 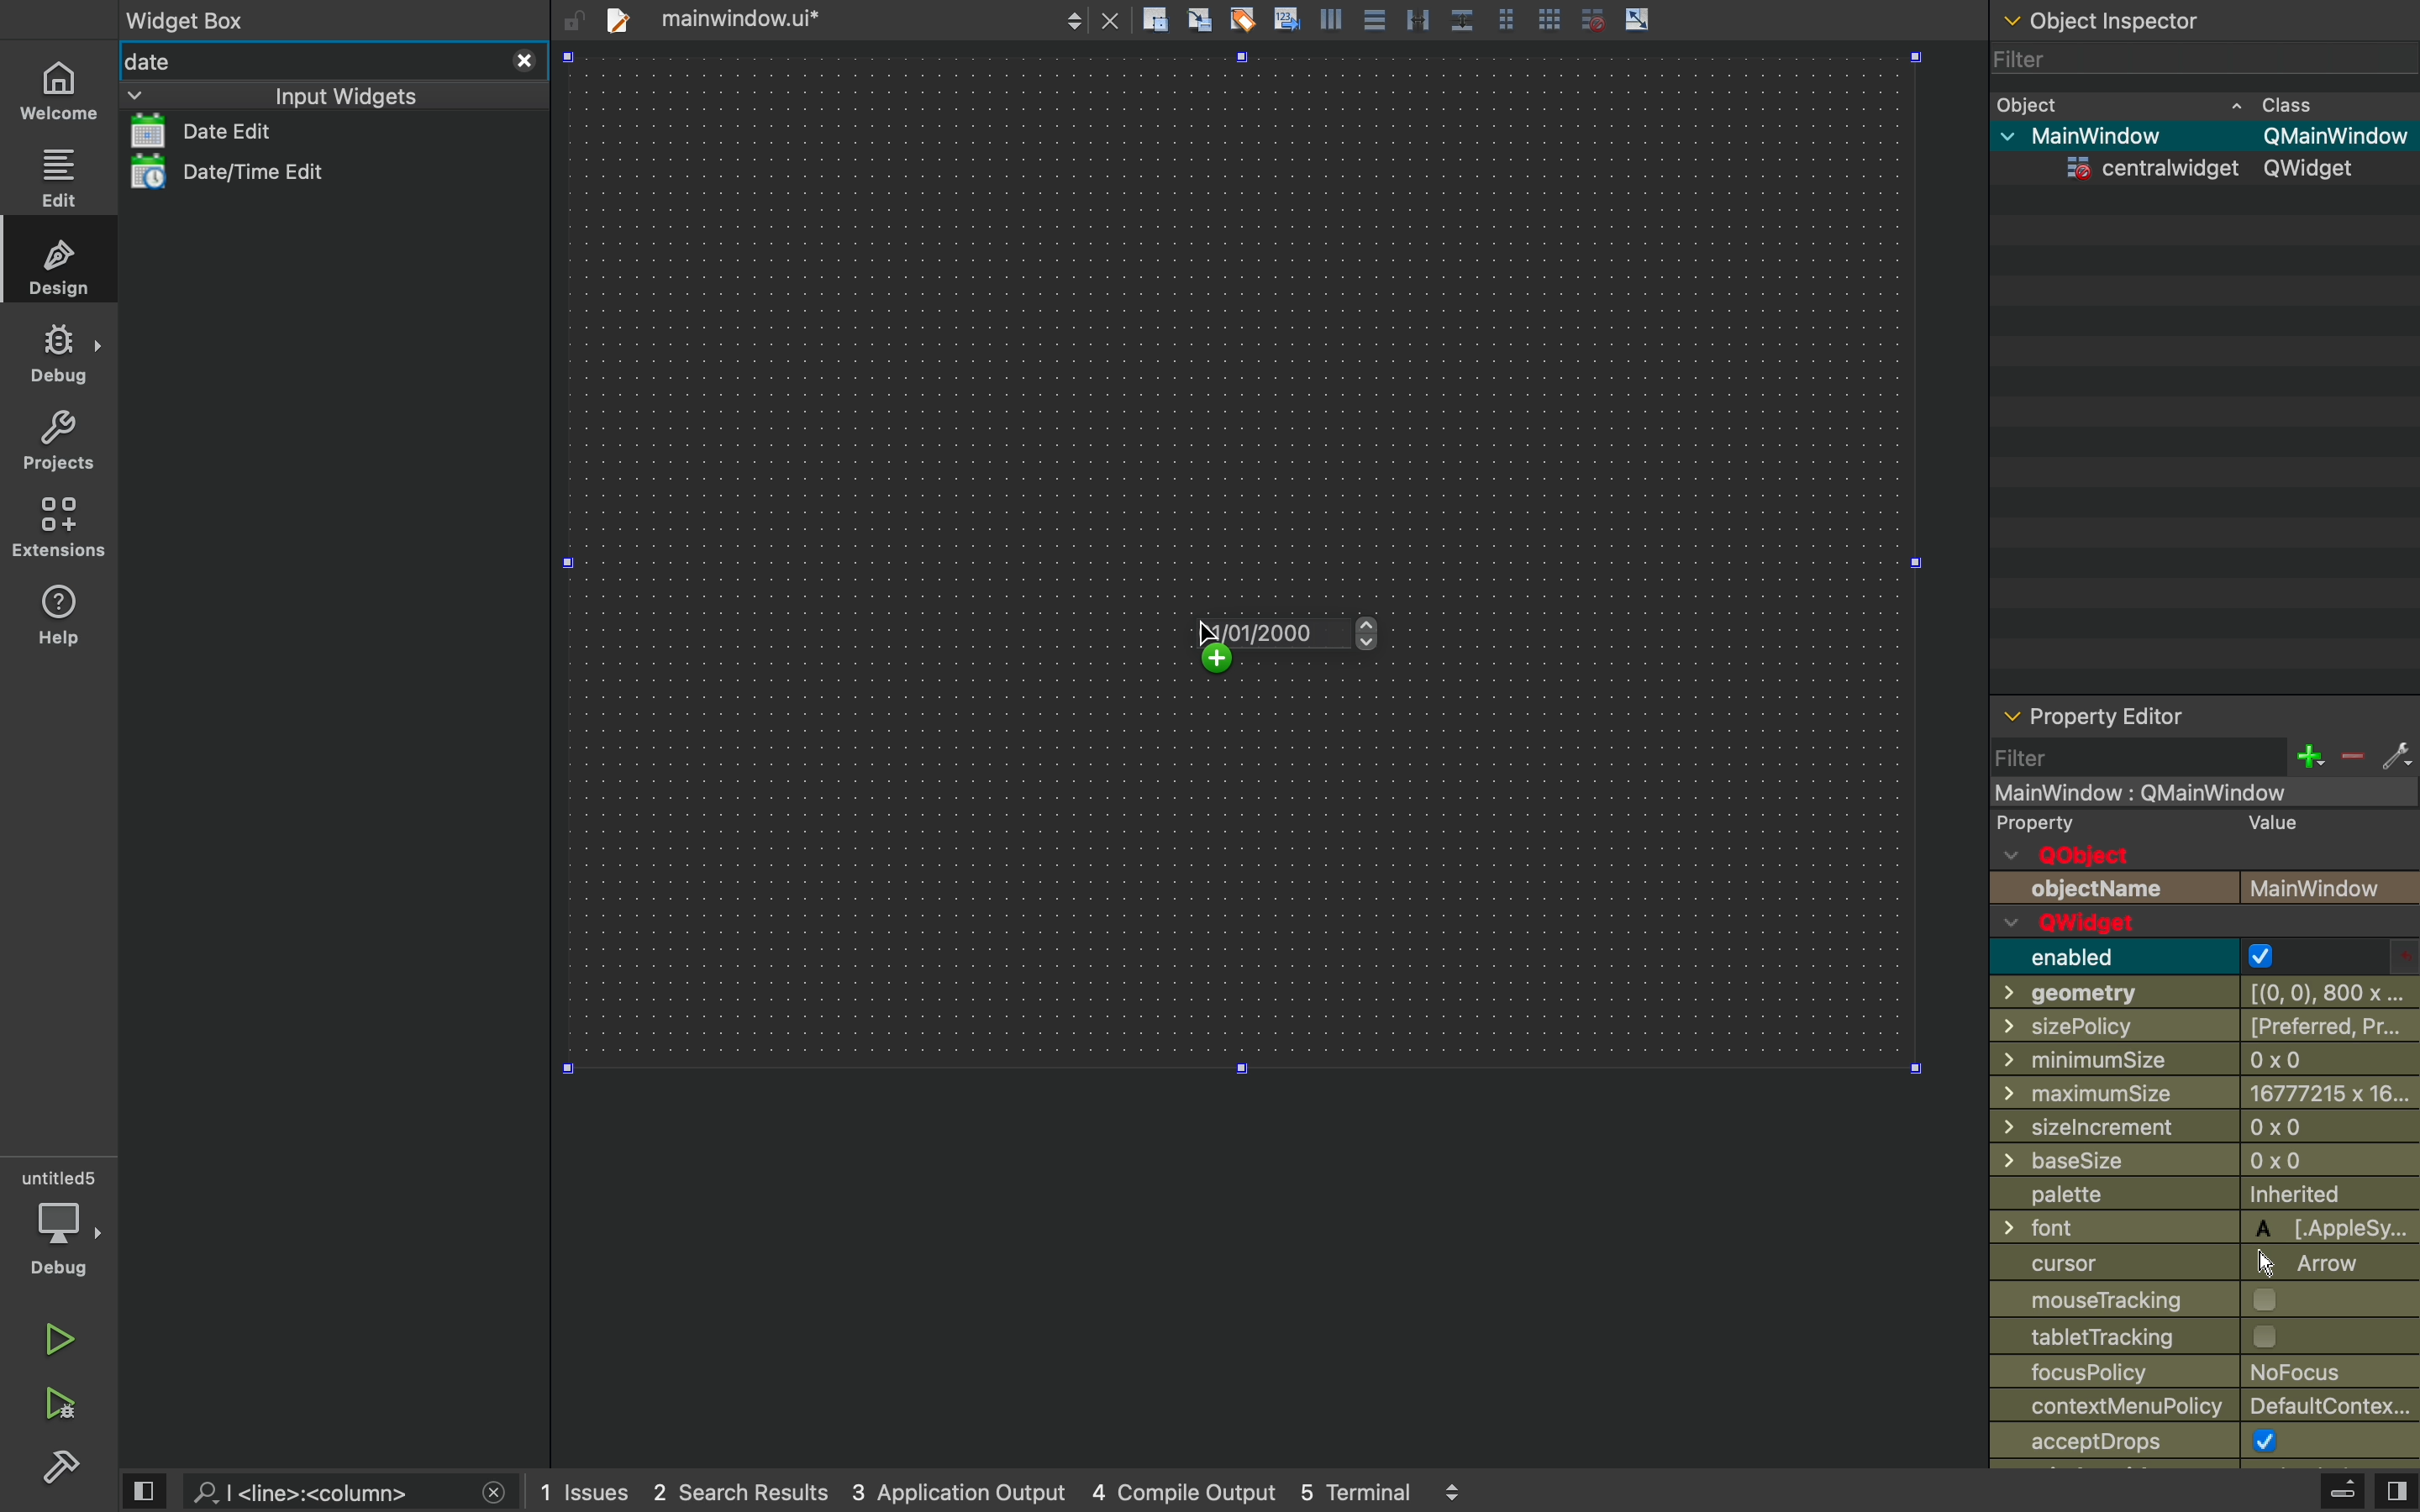 I want to click on geometry, so click(x=2207, y=994).